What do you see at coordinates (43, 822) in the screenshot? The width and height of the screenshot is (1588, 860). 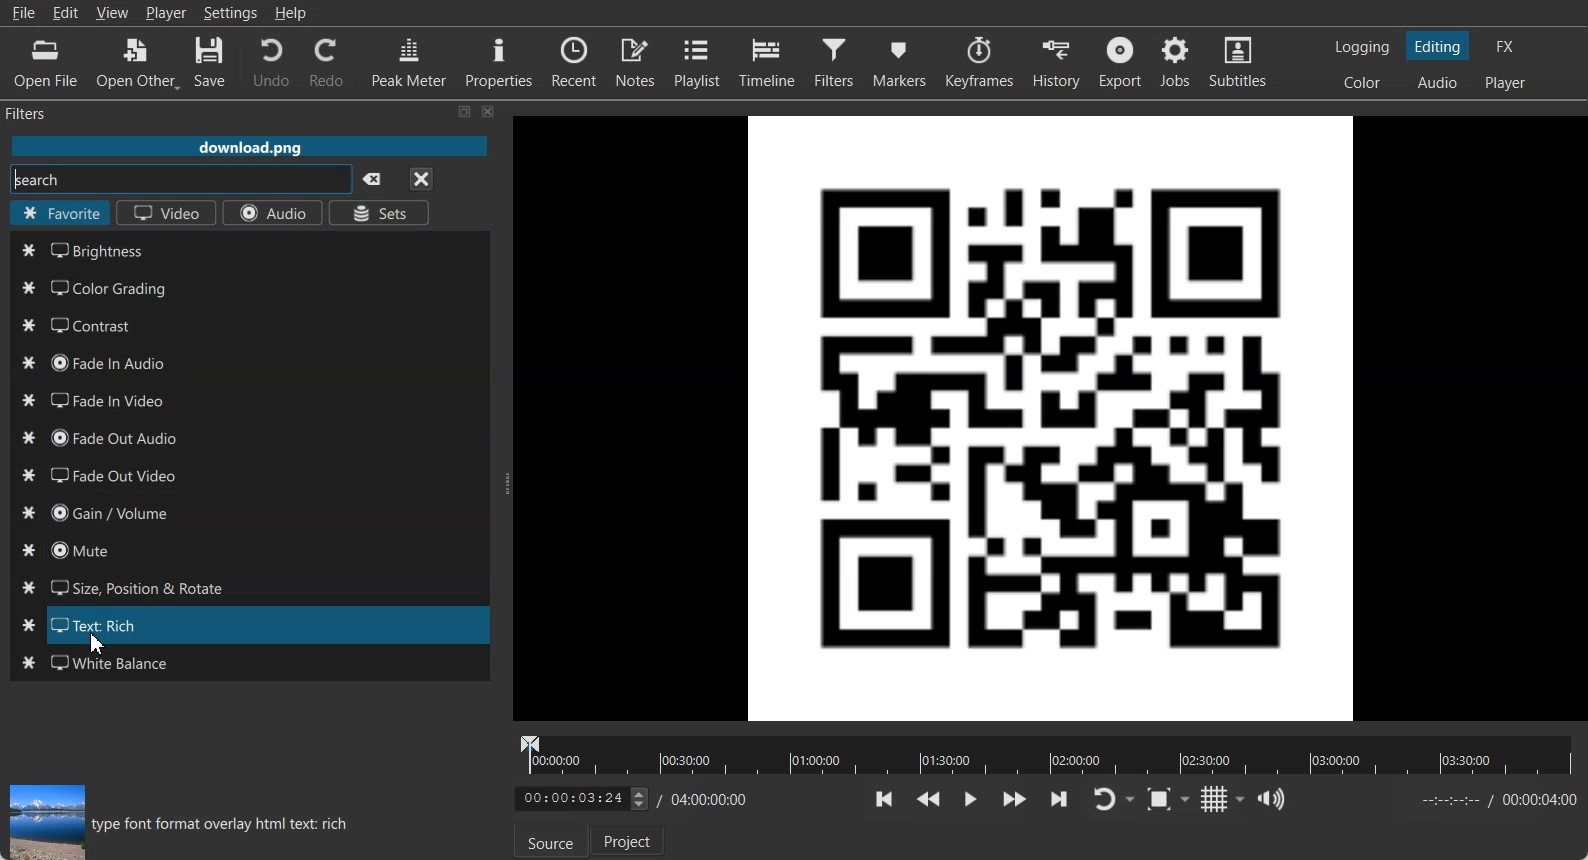 I see `image` at bounding box center [43, 822].